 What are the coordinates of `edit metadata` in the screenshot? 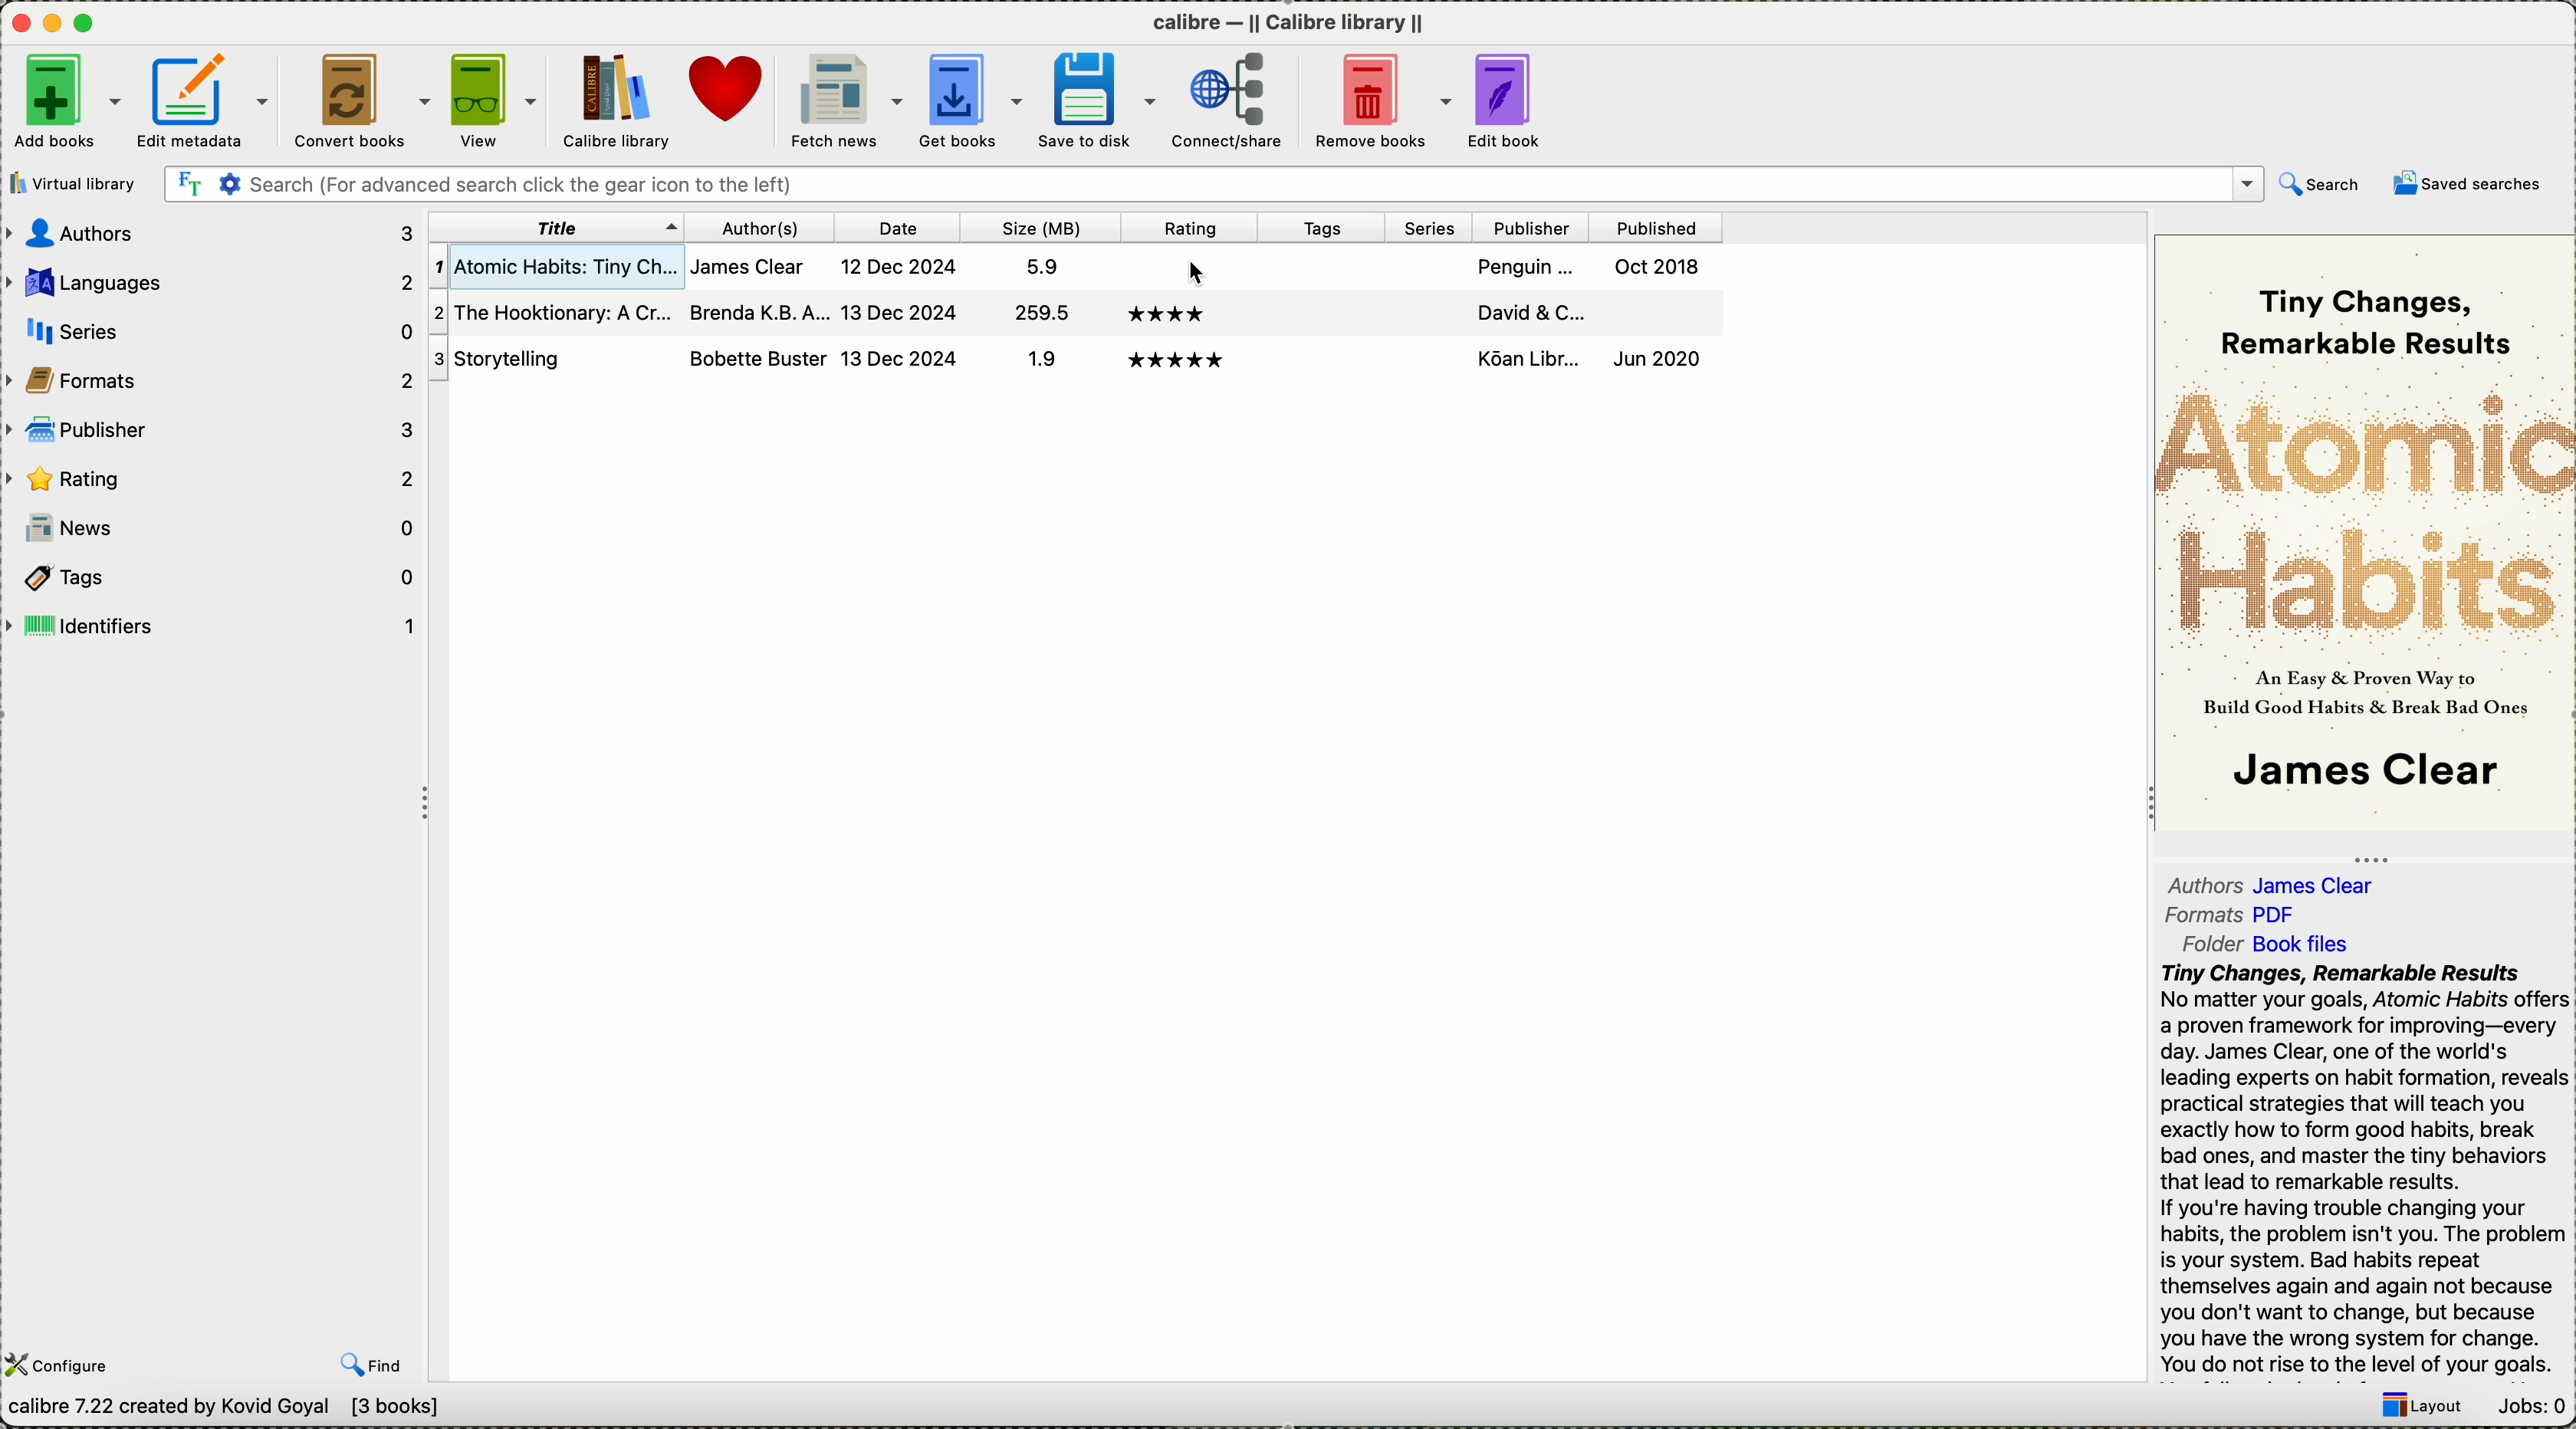 It's located at (206, 102).